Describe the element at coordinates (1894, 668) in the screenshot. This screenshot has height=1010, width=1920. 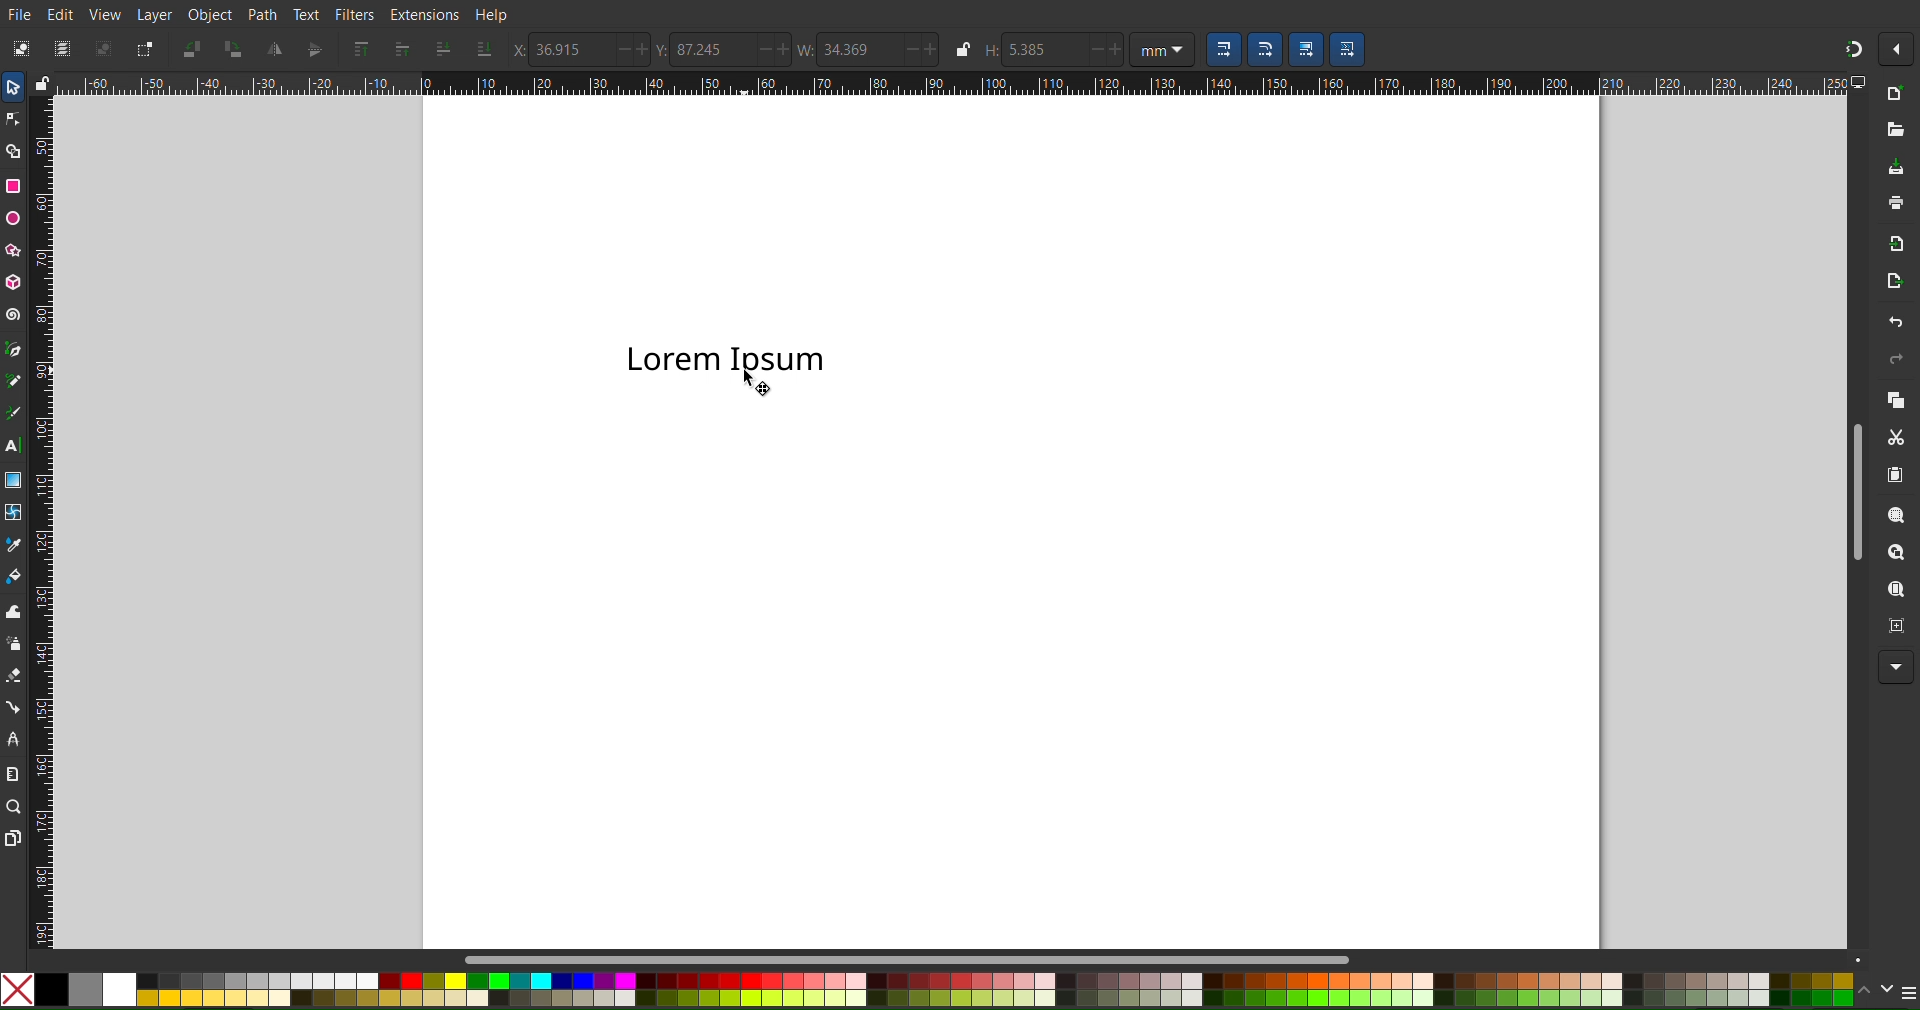
I see `More Options` at that location.